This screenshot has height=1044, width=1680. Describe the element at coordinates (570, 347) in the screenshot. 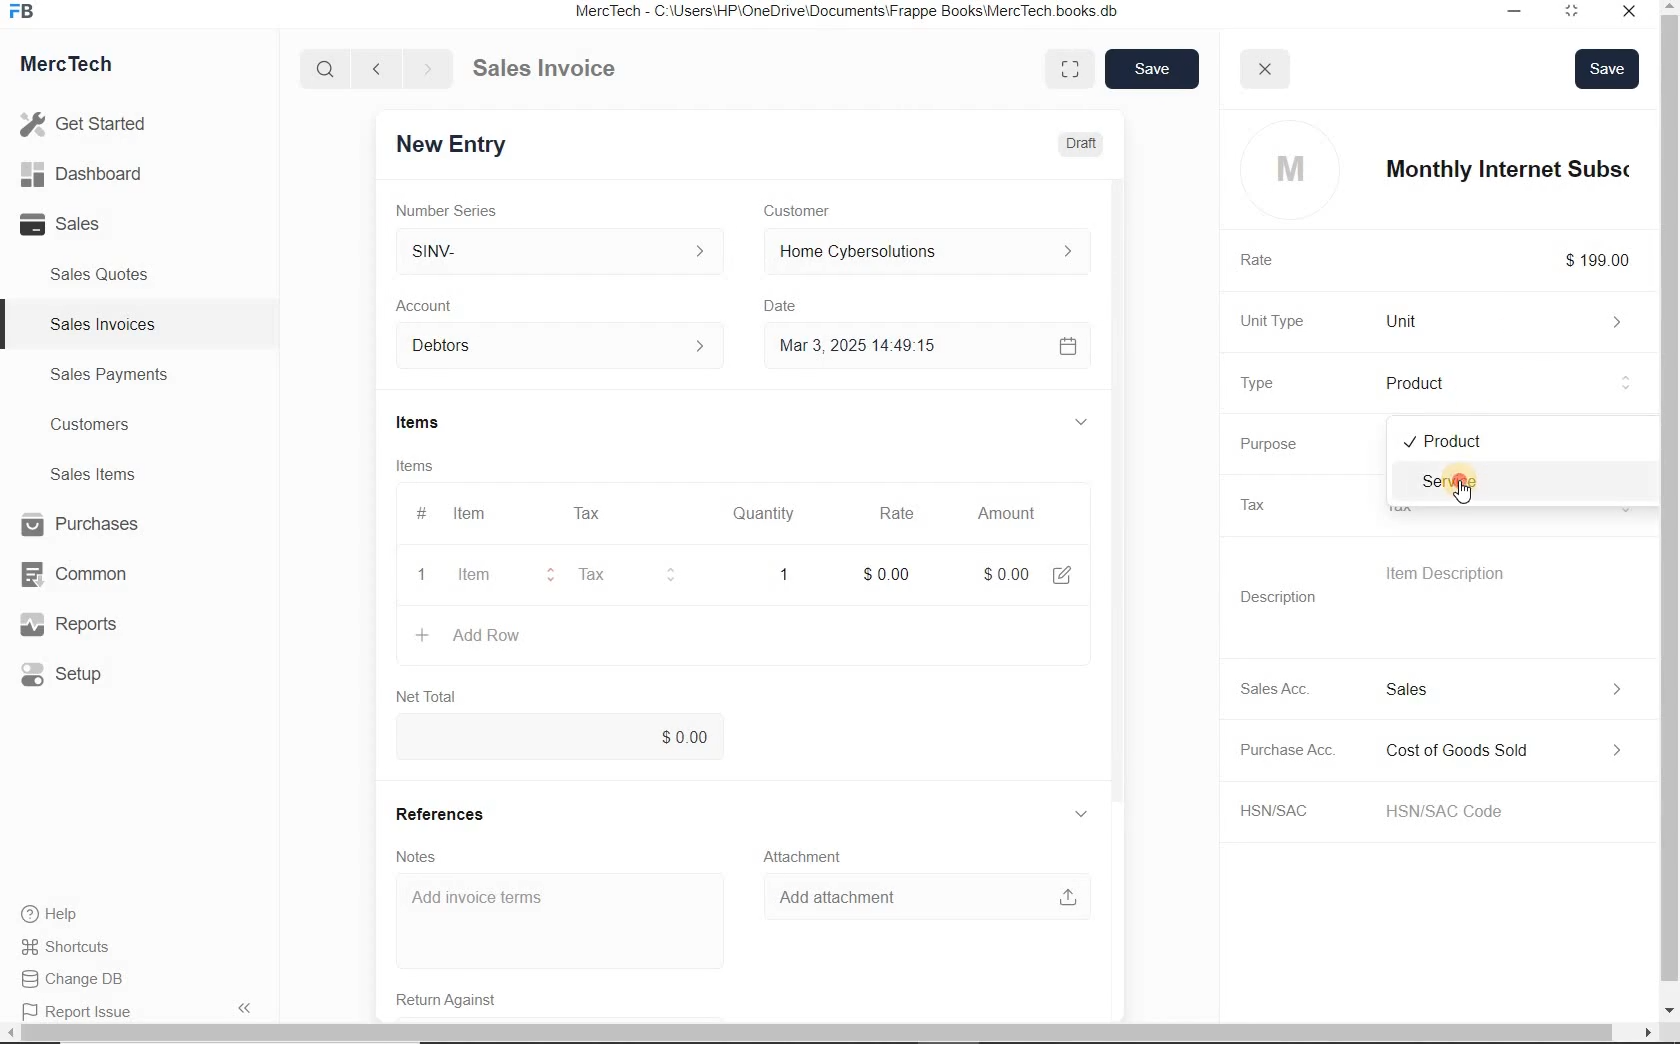

I see `Account dropdown` at that location.